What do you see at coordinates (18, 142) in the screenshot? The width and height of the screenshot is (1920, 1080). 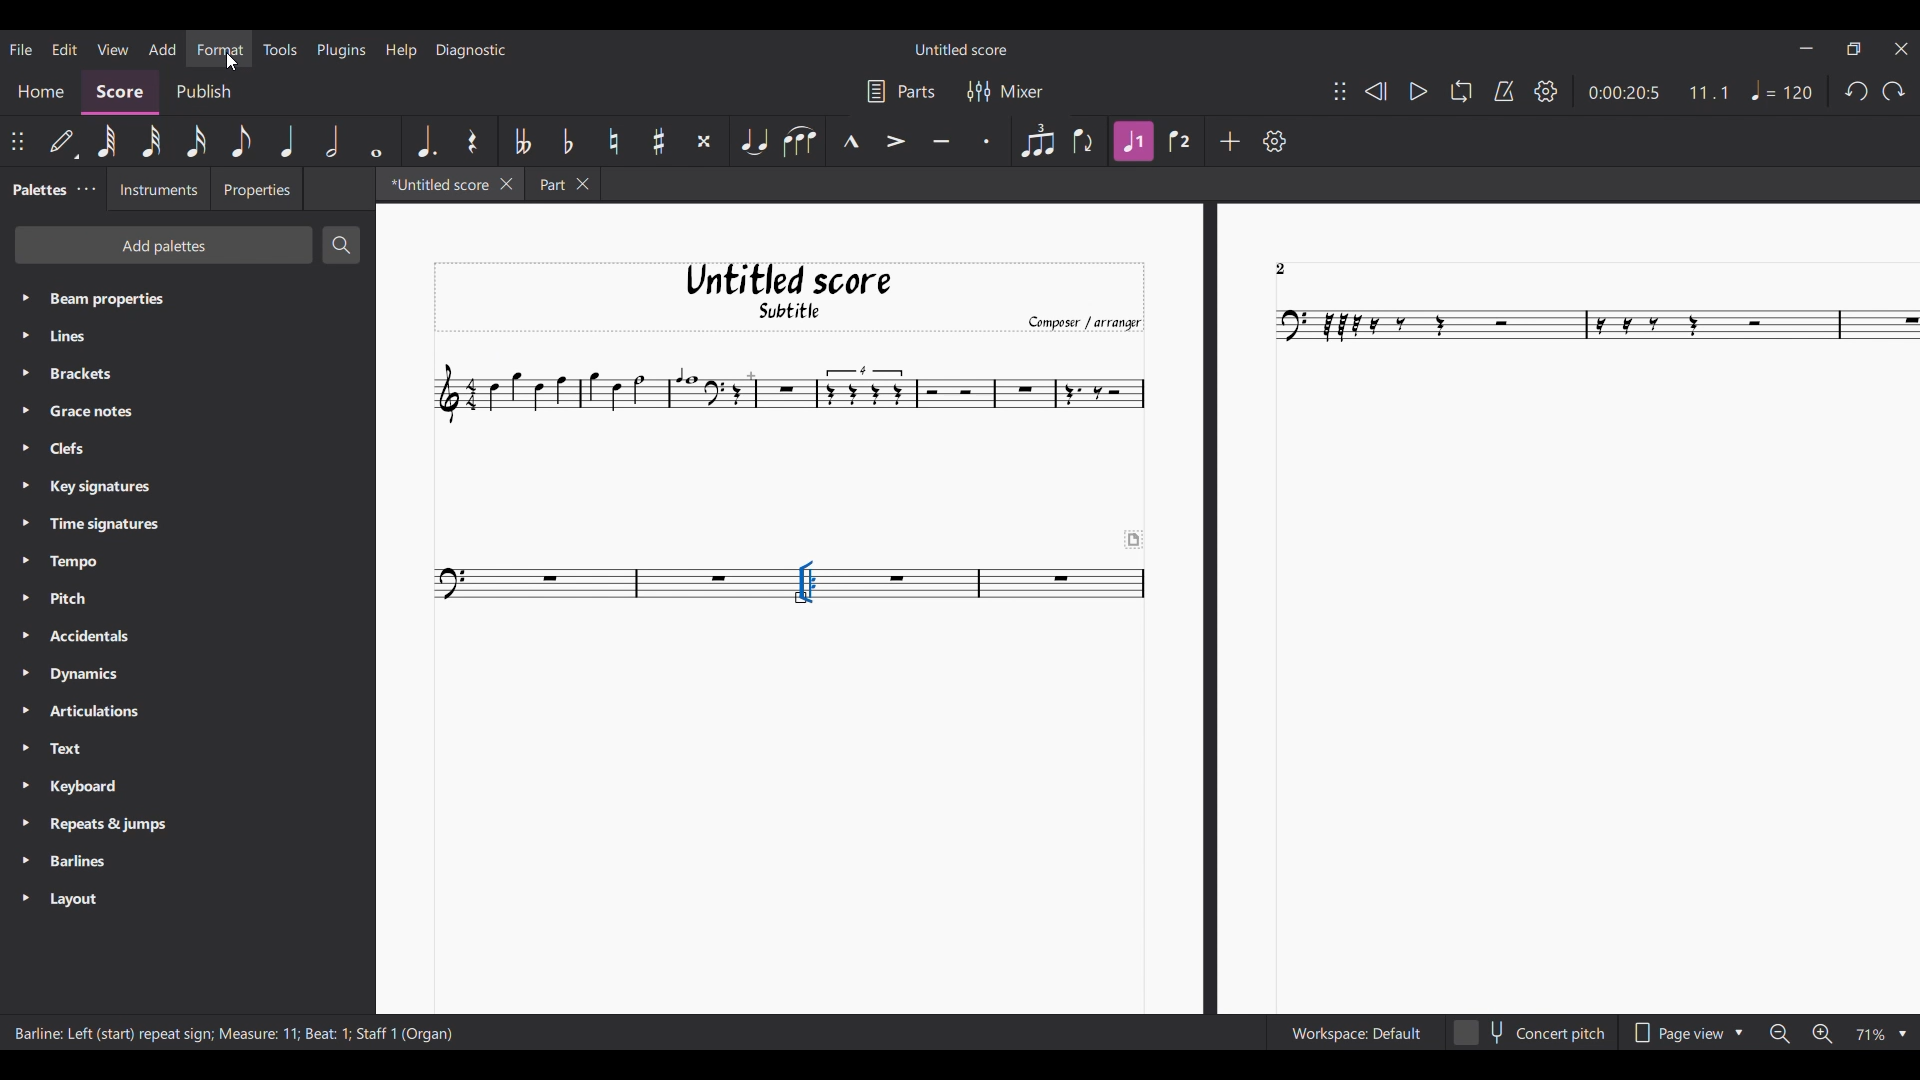 I see `Change toolbar position` at bounding box center [18, 142].